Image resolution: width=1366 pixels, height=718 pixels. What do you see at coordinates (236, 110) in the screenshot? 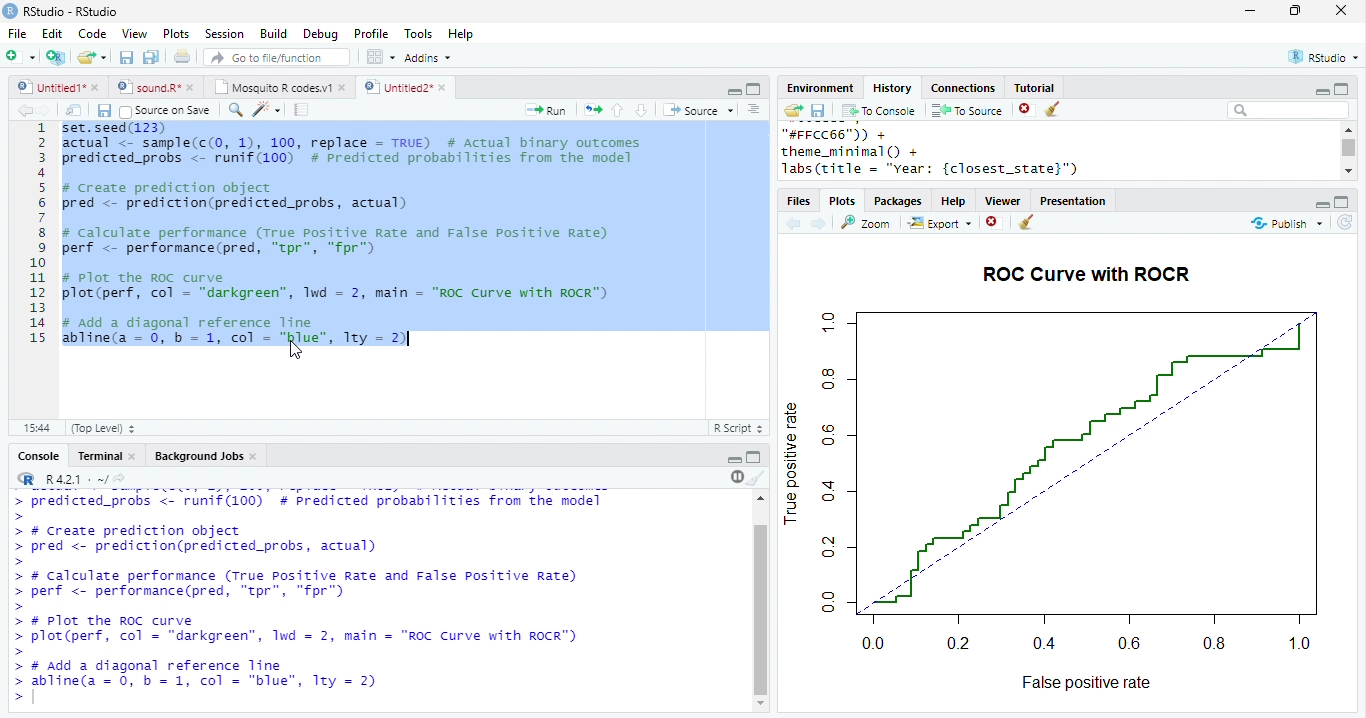
I see `search` at bounding box center [236, 110].